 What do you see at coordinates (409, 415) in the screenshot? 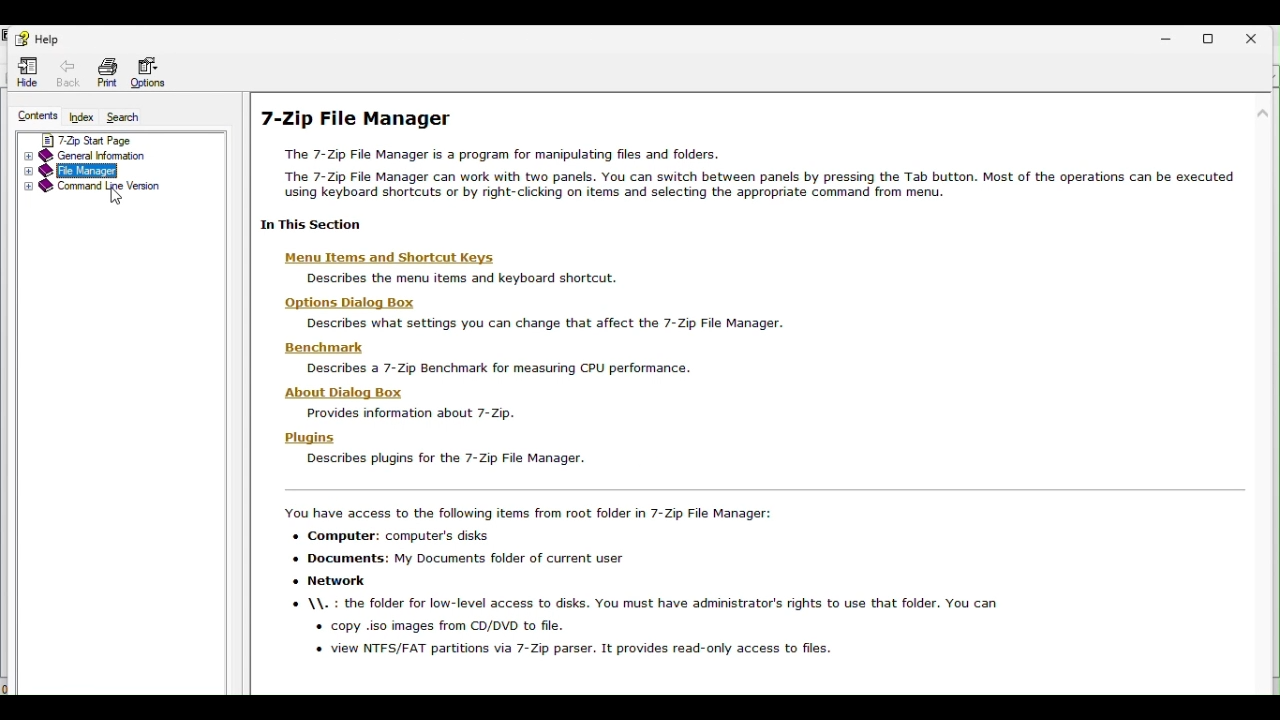
I see `1 Provides information about 7-Zip.` at bounding box center [409, 415].